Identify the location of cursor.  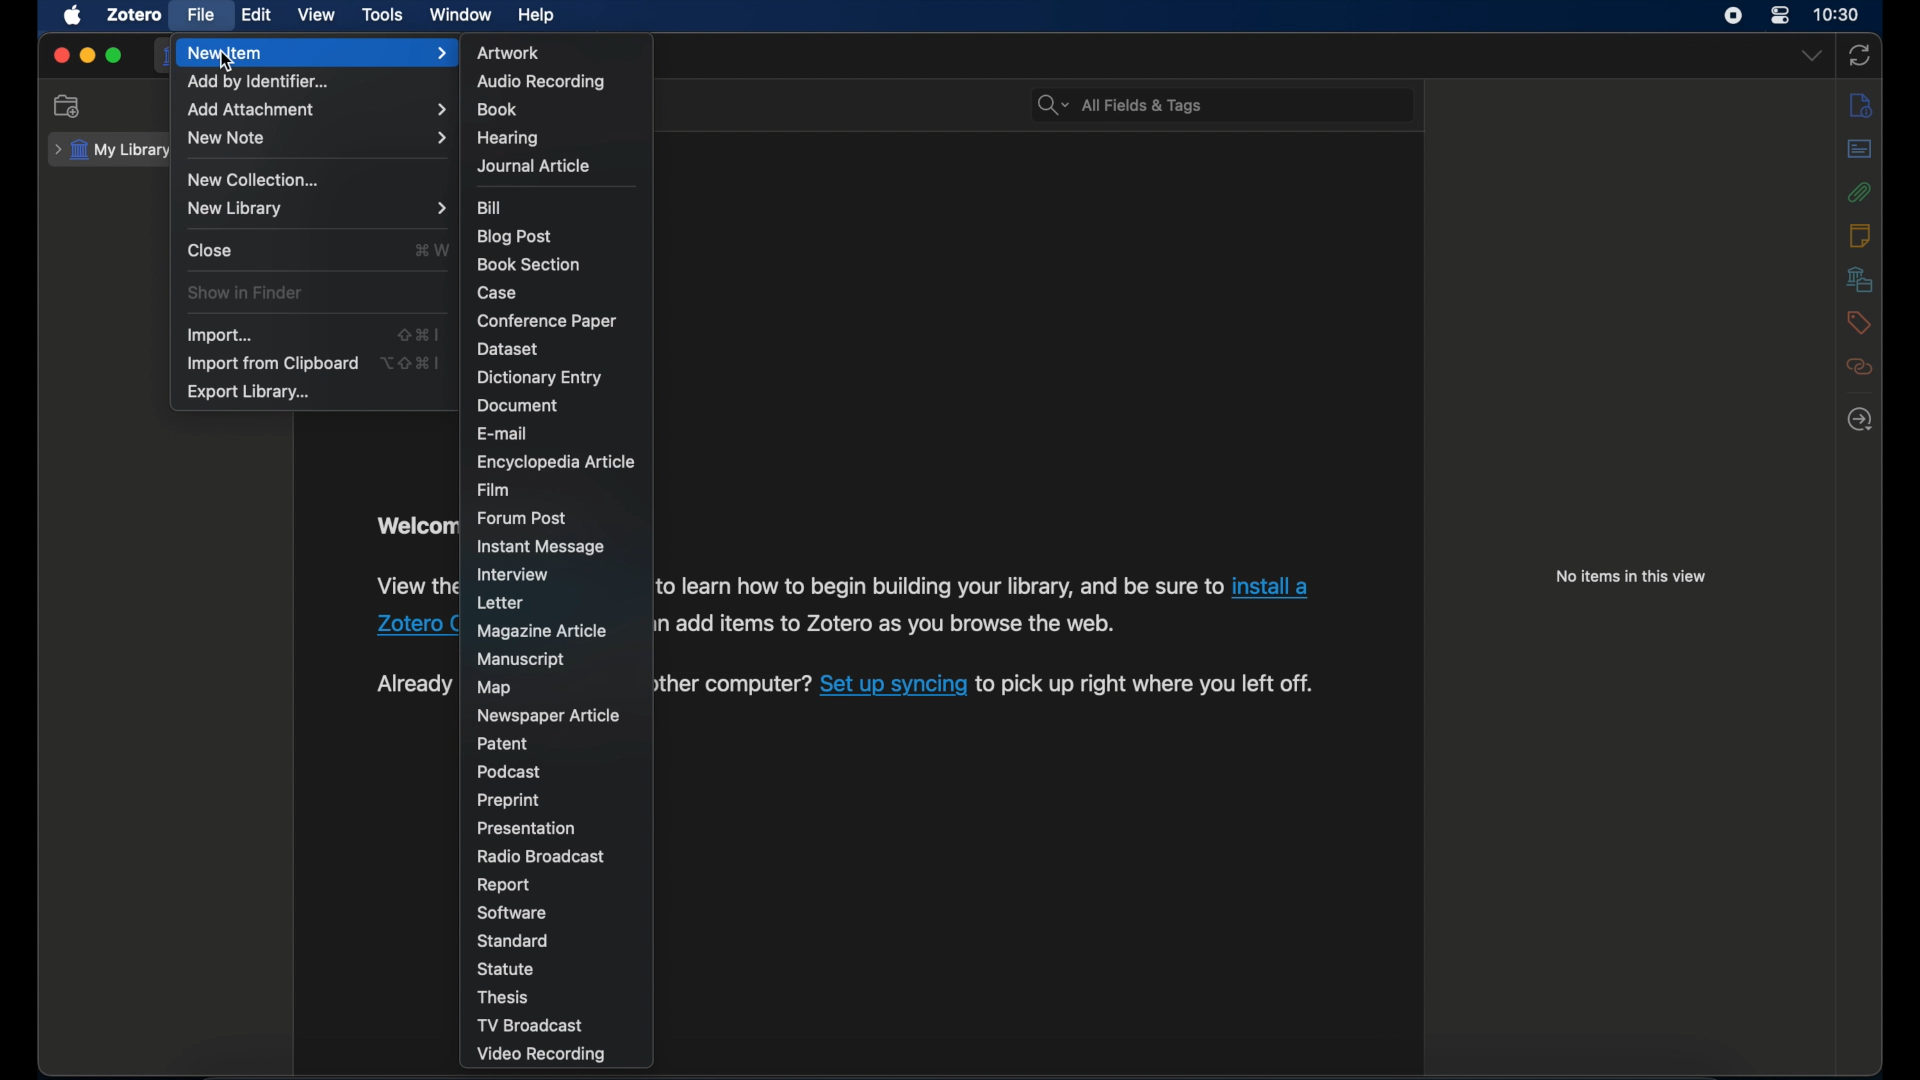
(226, 62).